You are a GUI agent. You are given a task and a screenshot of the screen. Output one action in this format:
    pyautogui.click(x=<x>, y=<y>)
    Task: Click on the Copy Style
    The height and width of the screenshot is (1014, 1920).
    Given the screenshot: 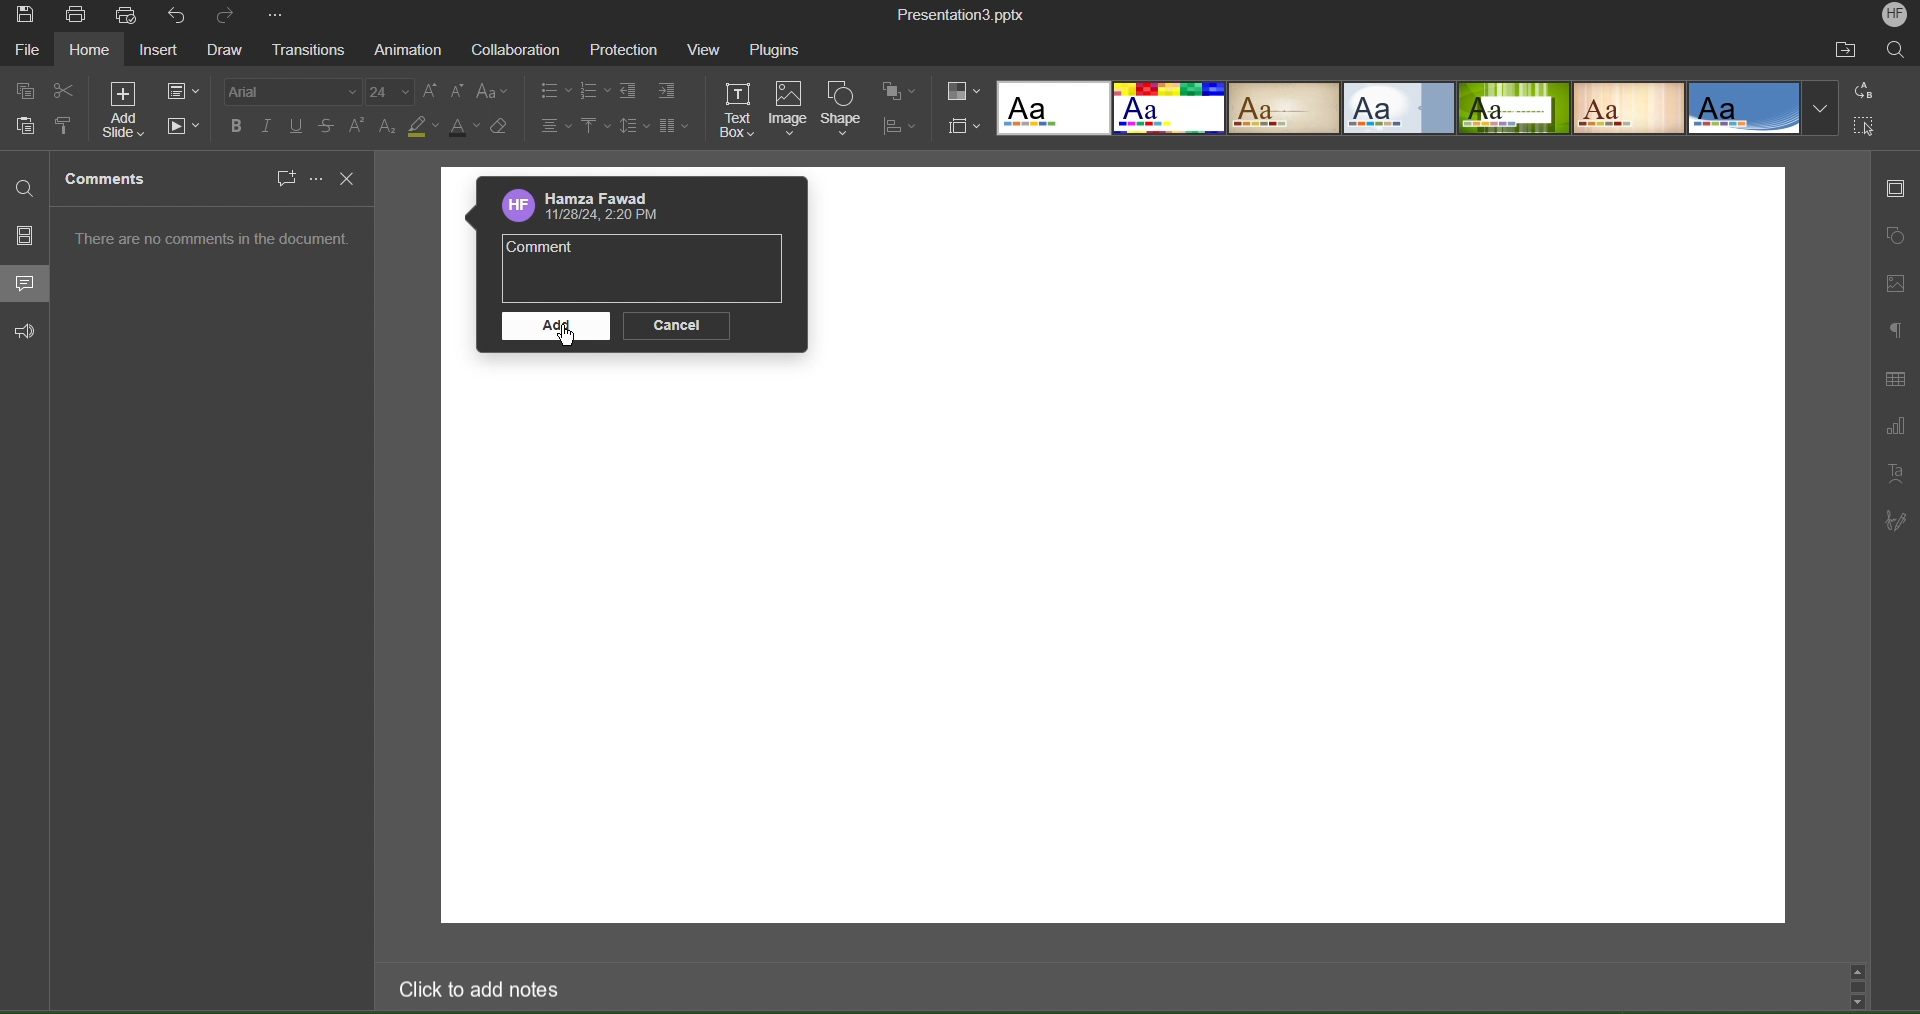 What is the action you would take?
    pyautogui.click(x=62, y=126)
    